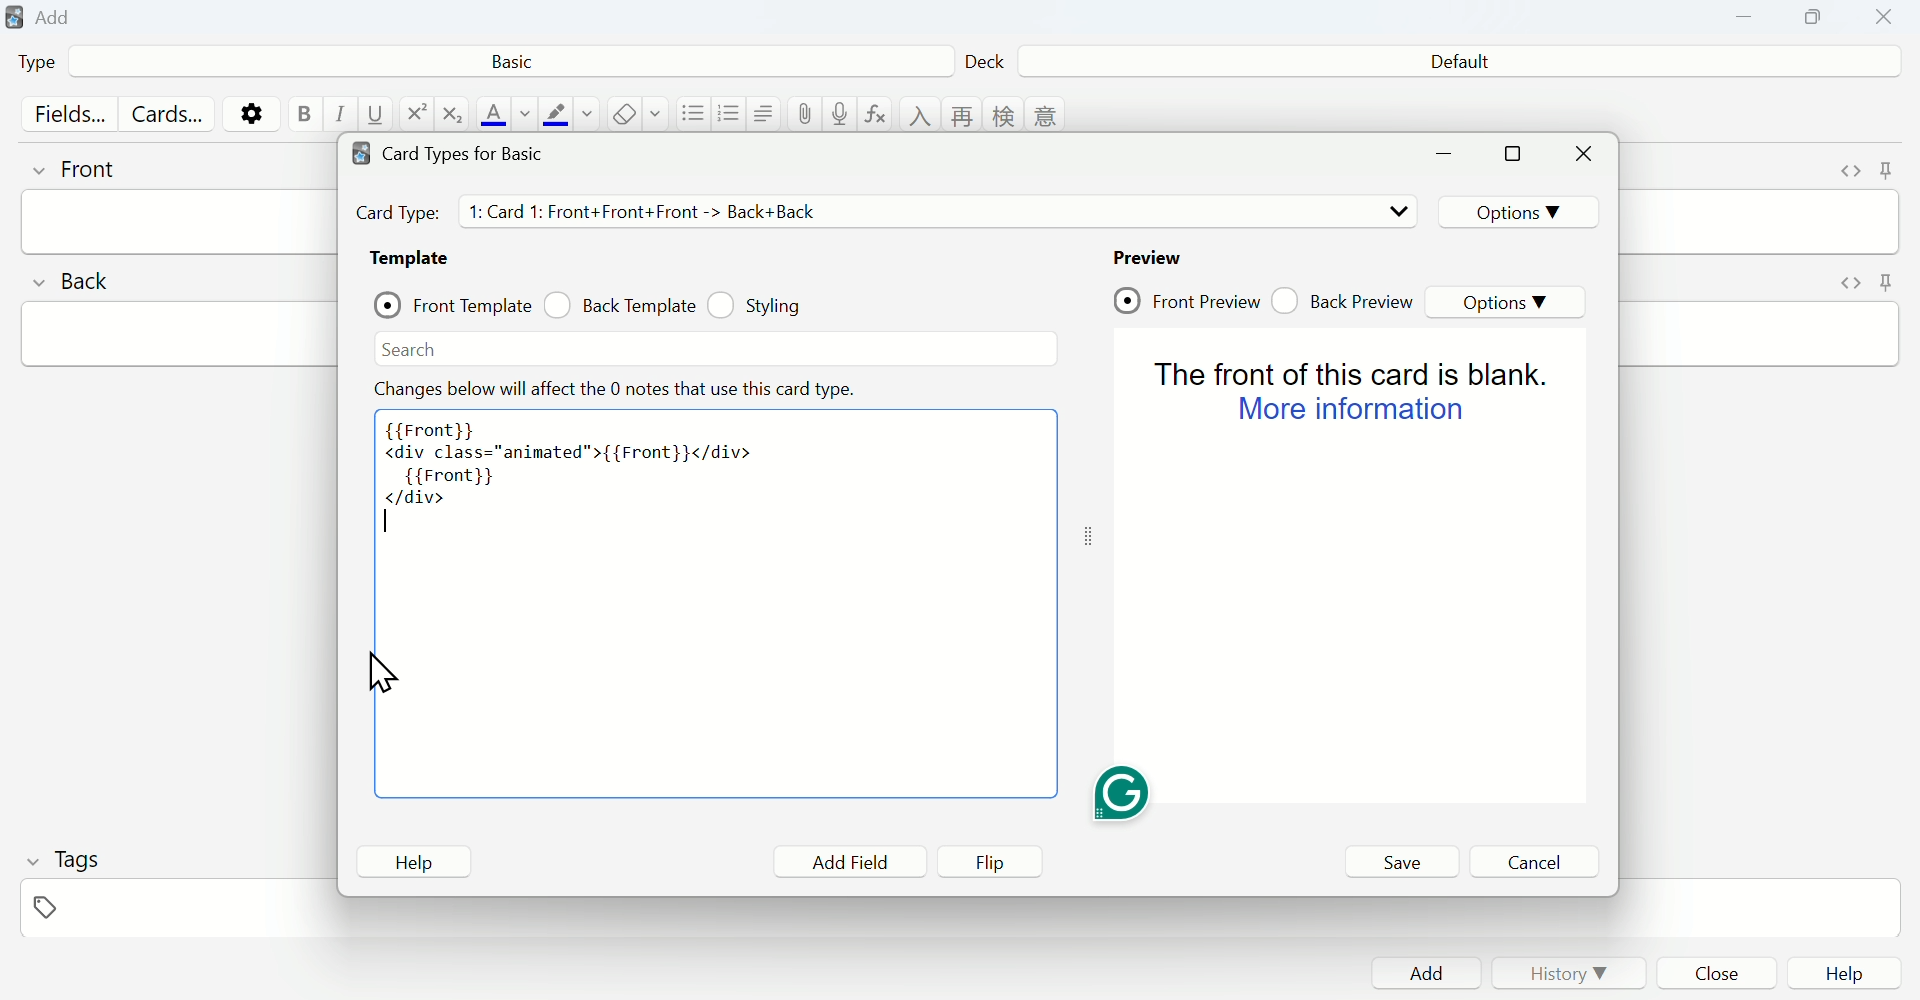 This screenshot has height=1000, width=1920. Describe the element at coordinates (804, 114) in the screenshot. I see `attach pictures/audio/video` at that location.